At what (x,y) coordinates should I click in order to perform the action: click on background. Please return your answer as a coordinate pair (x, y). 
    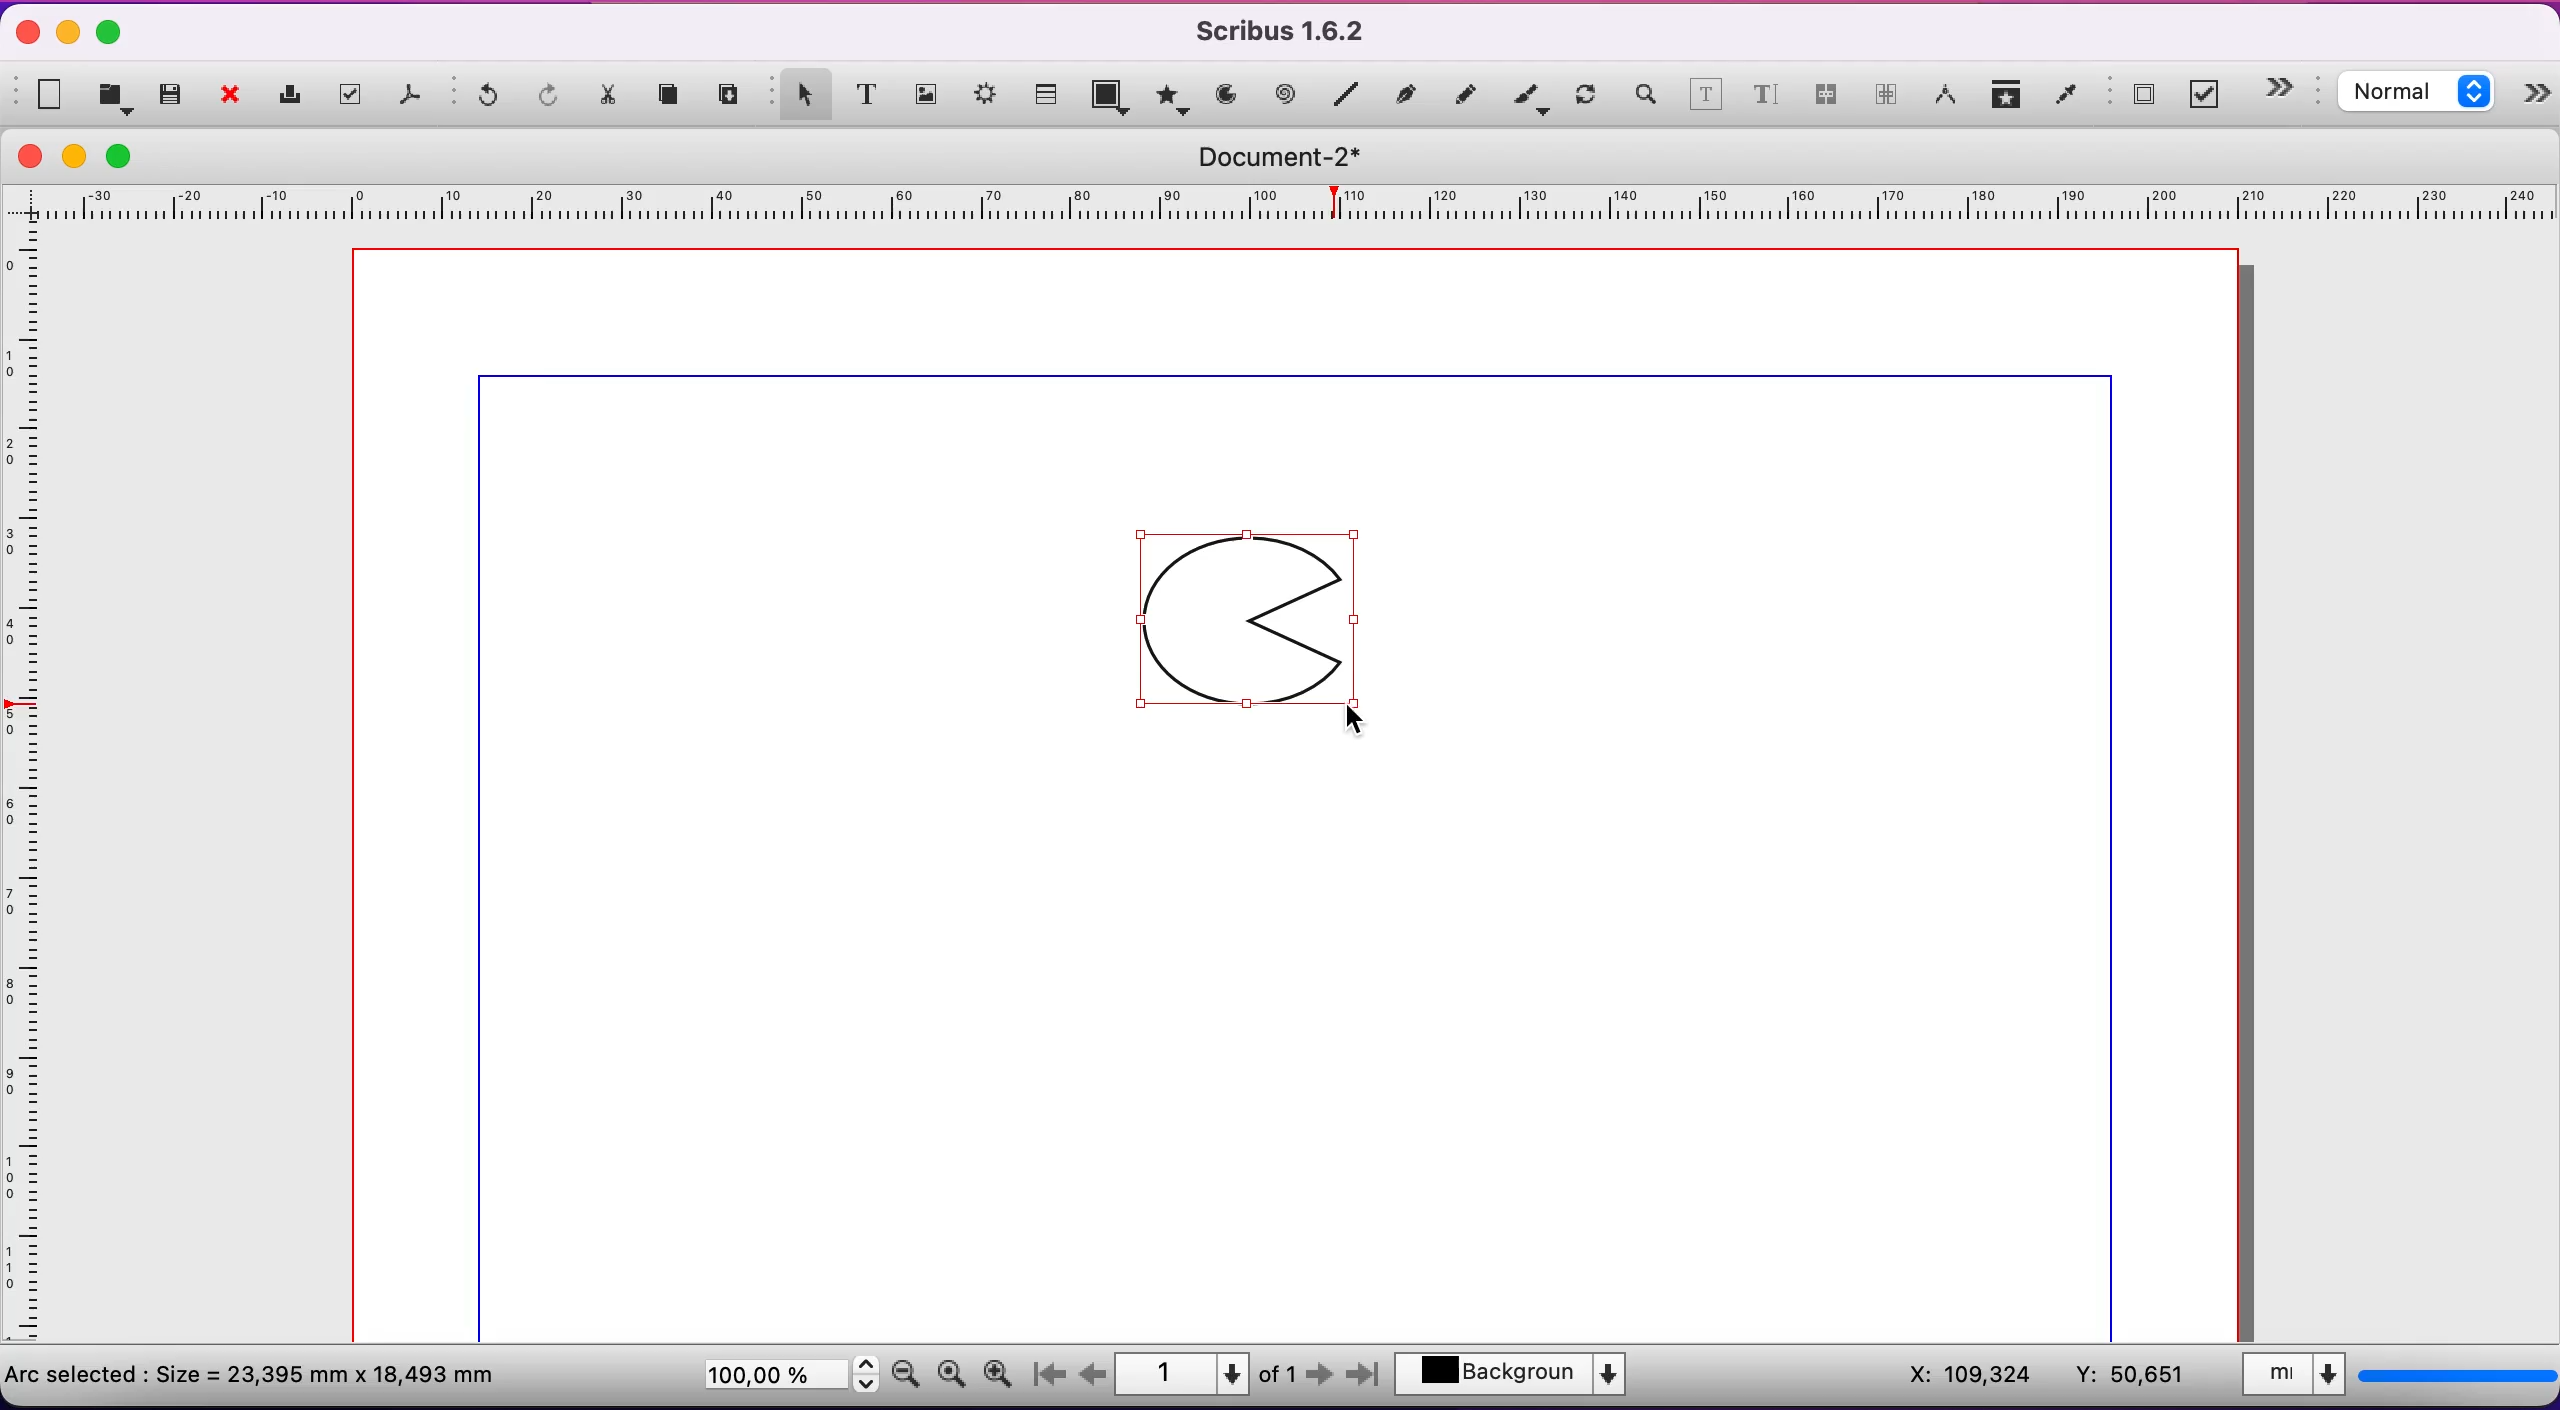
    Looking at the image, I should click on (1523, 1377).